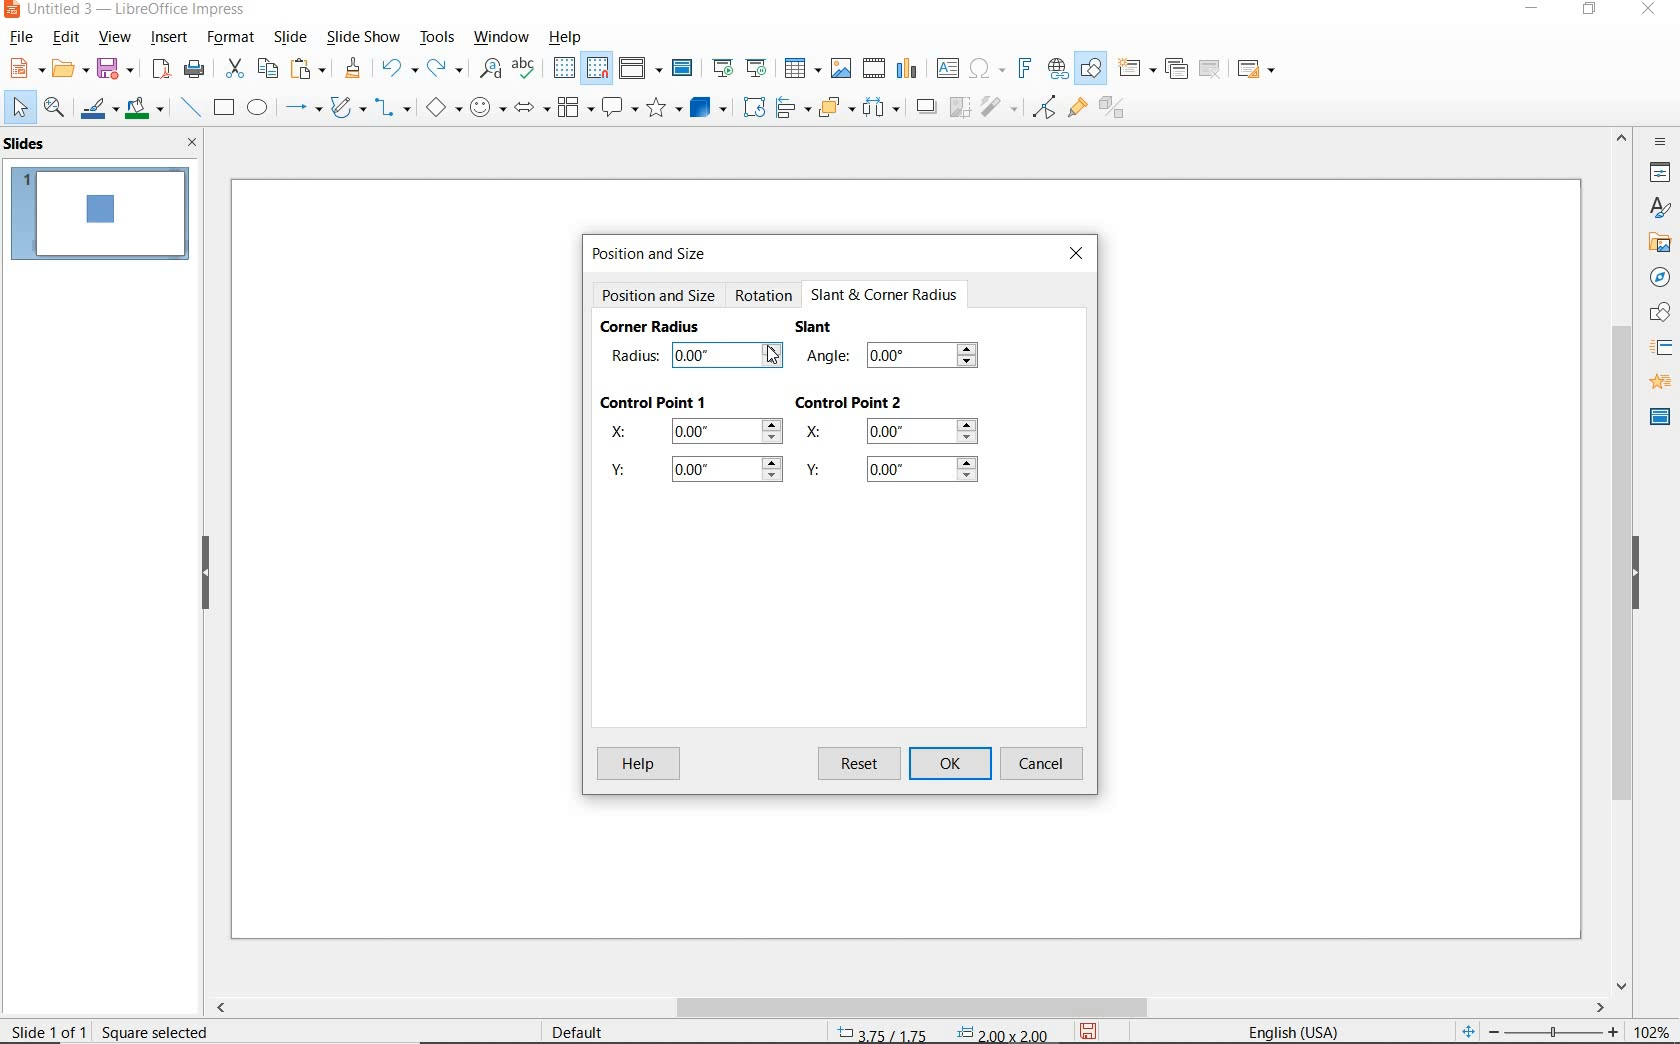  Describe the element at coordinates (655, 254) in the screenshot. I see `POSITION AND SIZE` at that location.